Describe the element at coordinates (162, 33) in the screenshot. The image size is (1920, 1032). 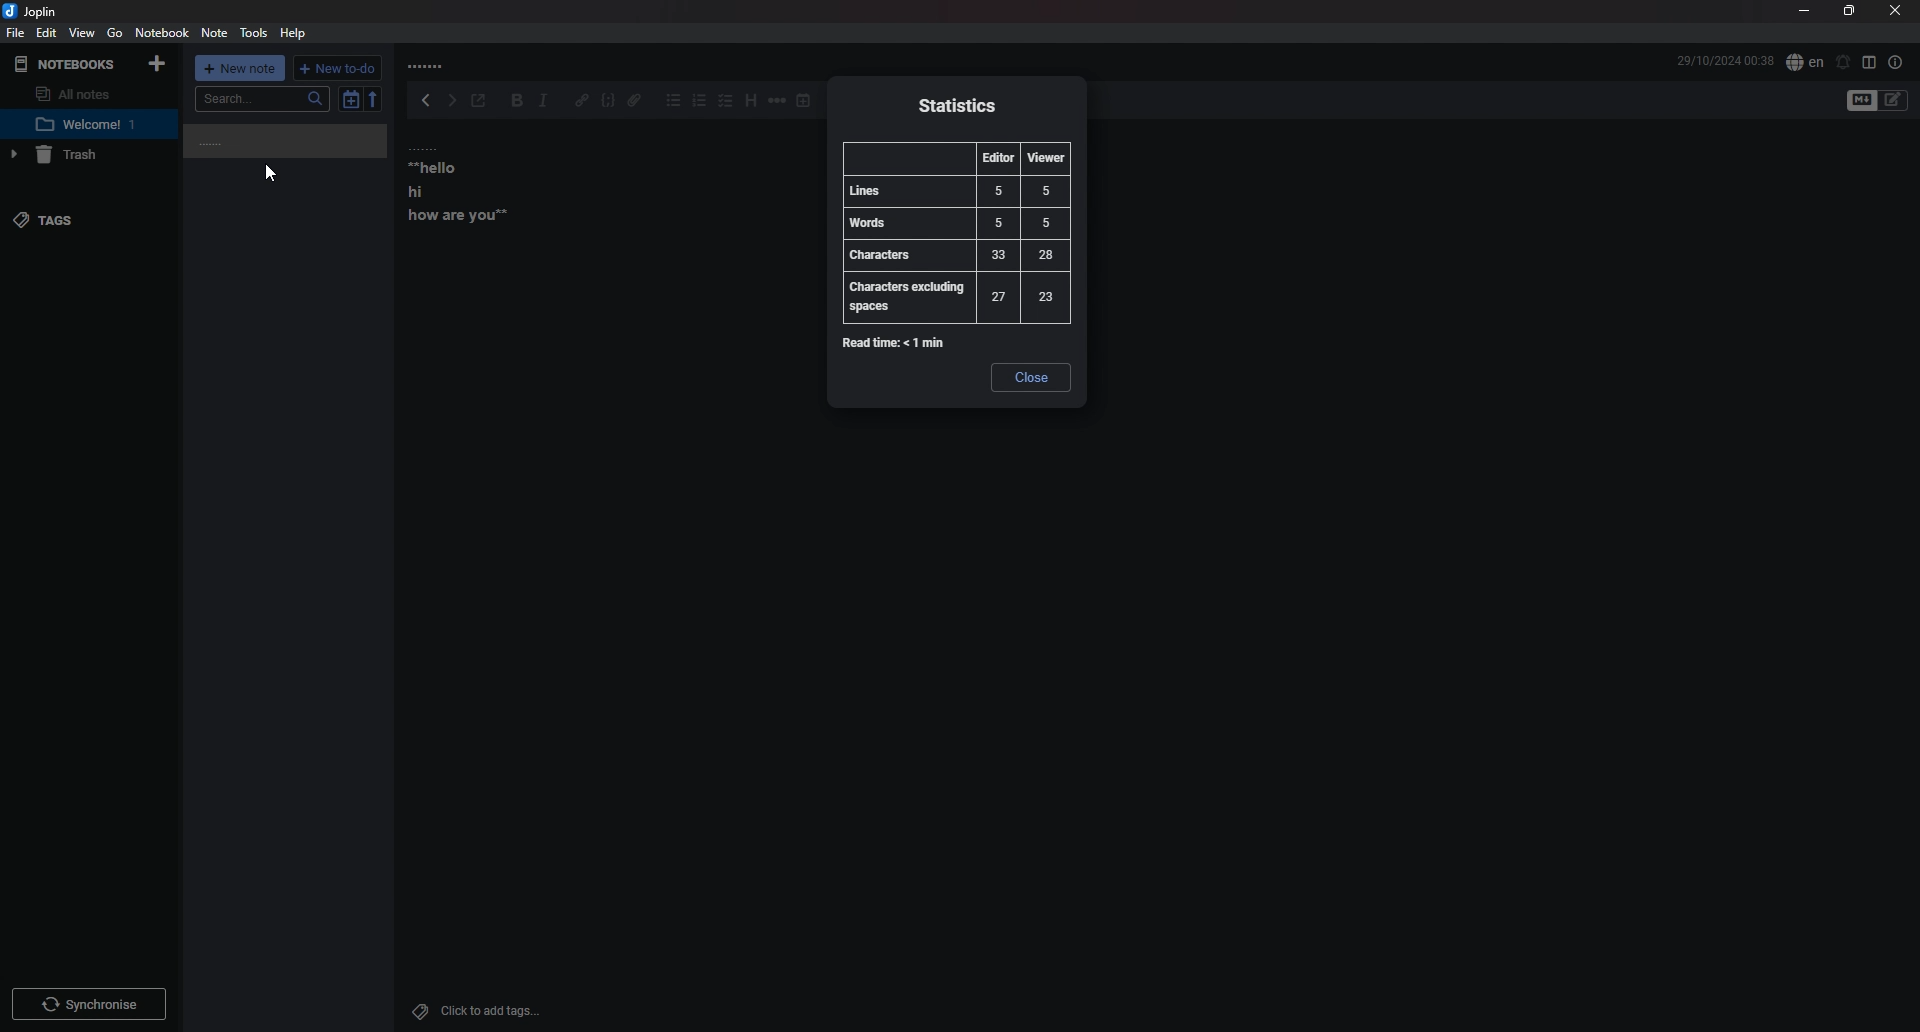
I see `Notebook` at that location.